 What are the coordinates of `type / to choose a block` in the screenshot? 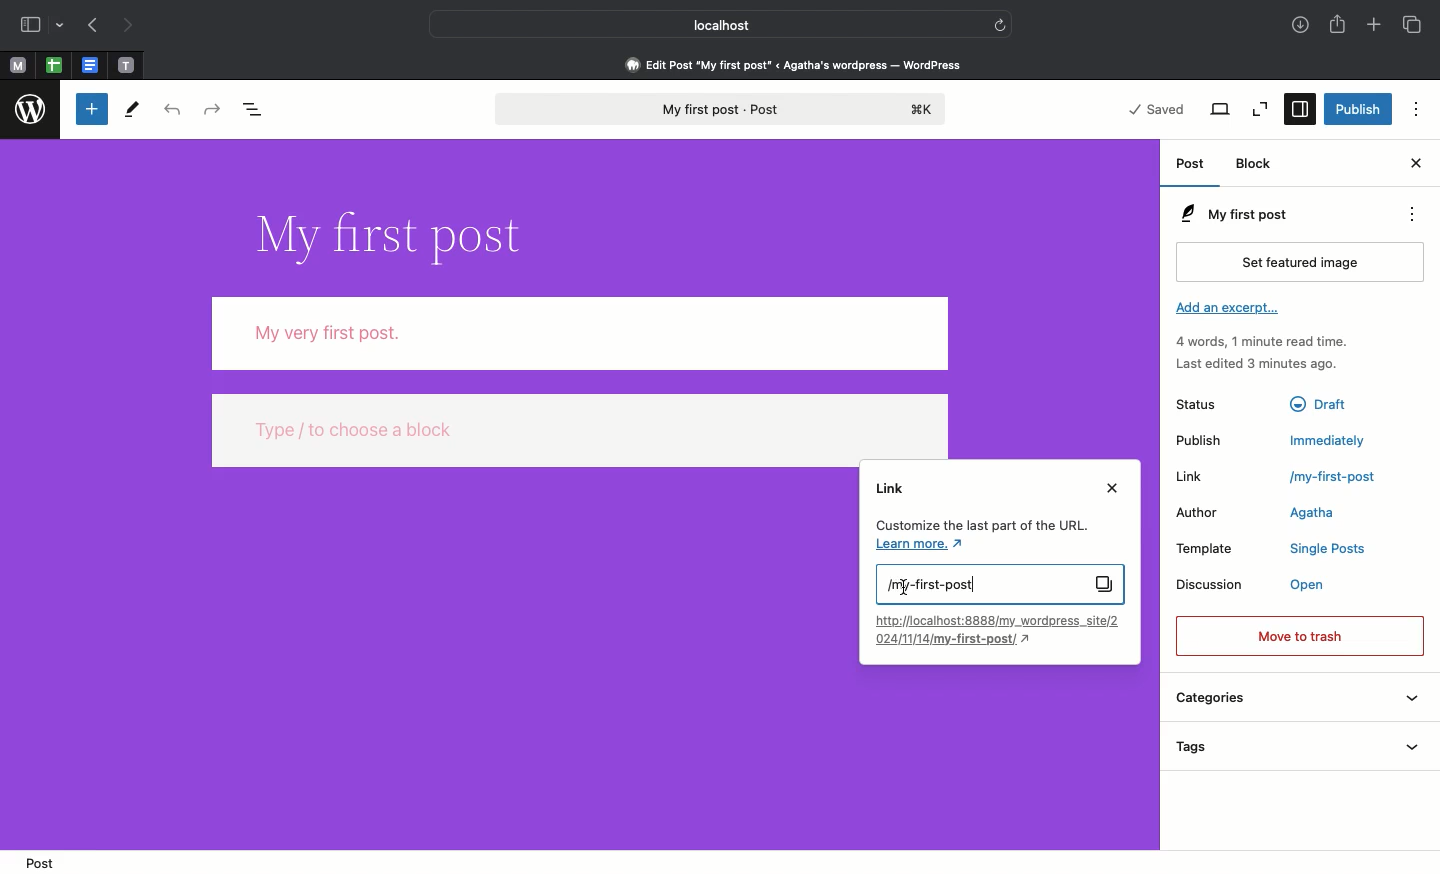 It's located at (581, 429).